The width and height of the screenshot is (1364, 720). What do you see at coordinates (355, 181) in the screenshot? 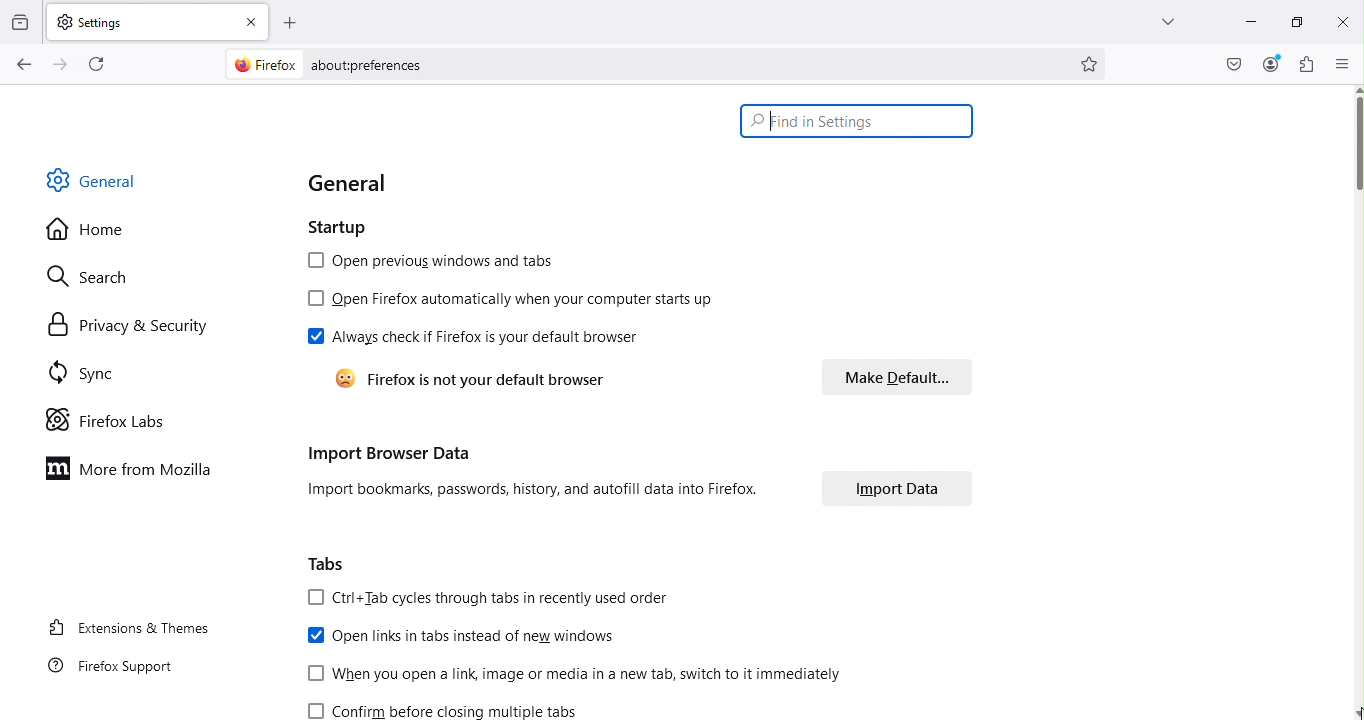
I see `General` at bounding box center [355, 181].